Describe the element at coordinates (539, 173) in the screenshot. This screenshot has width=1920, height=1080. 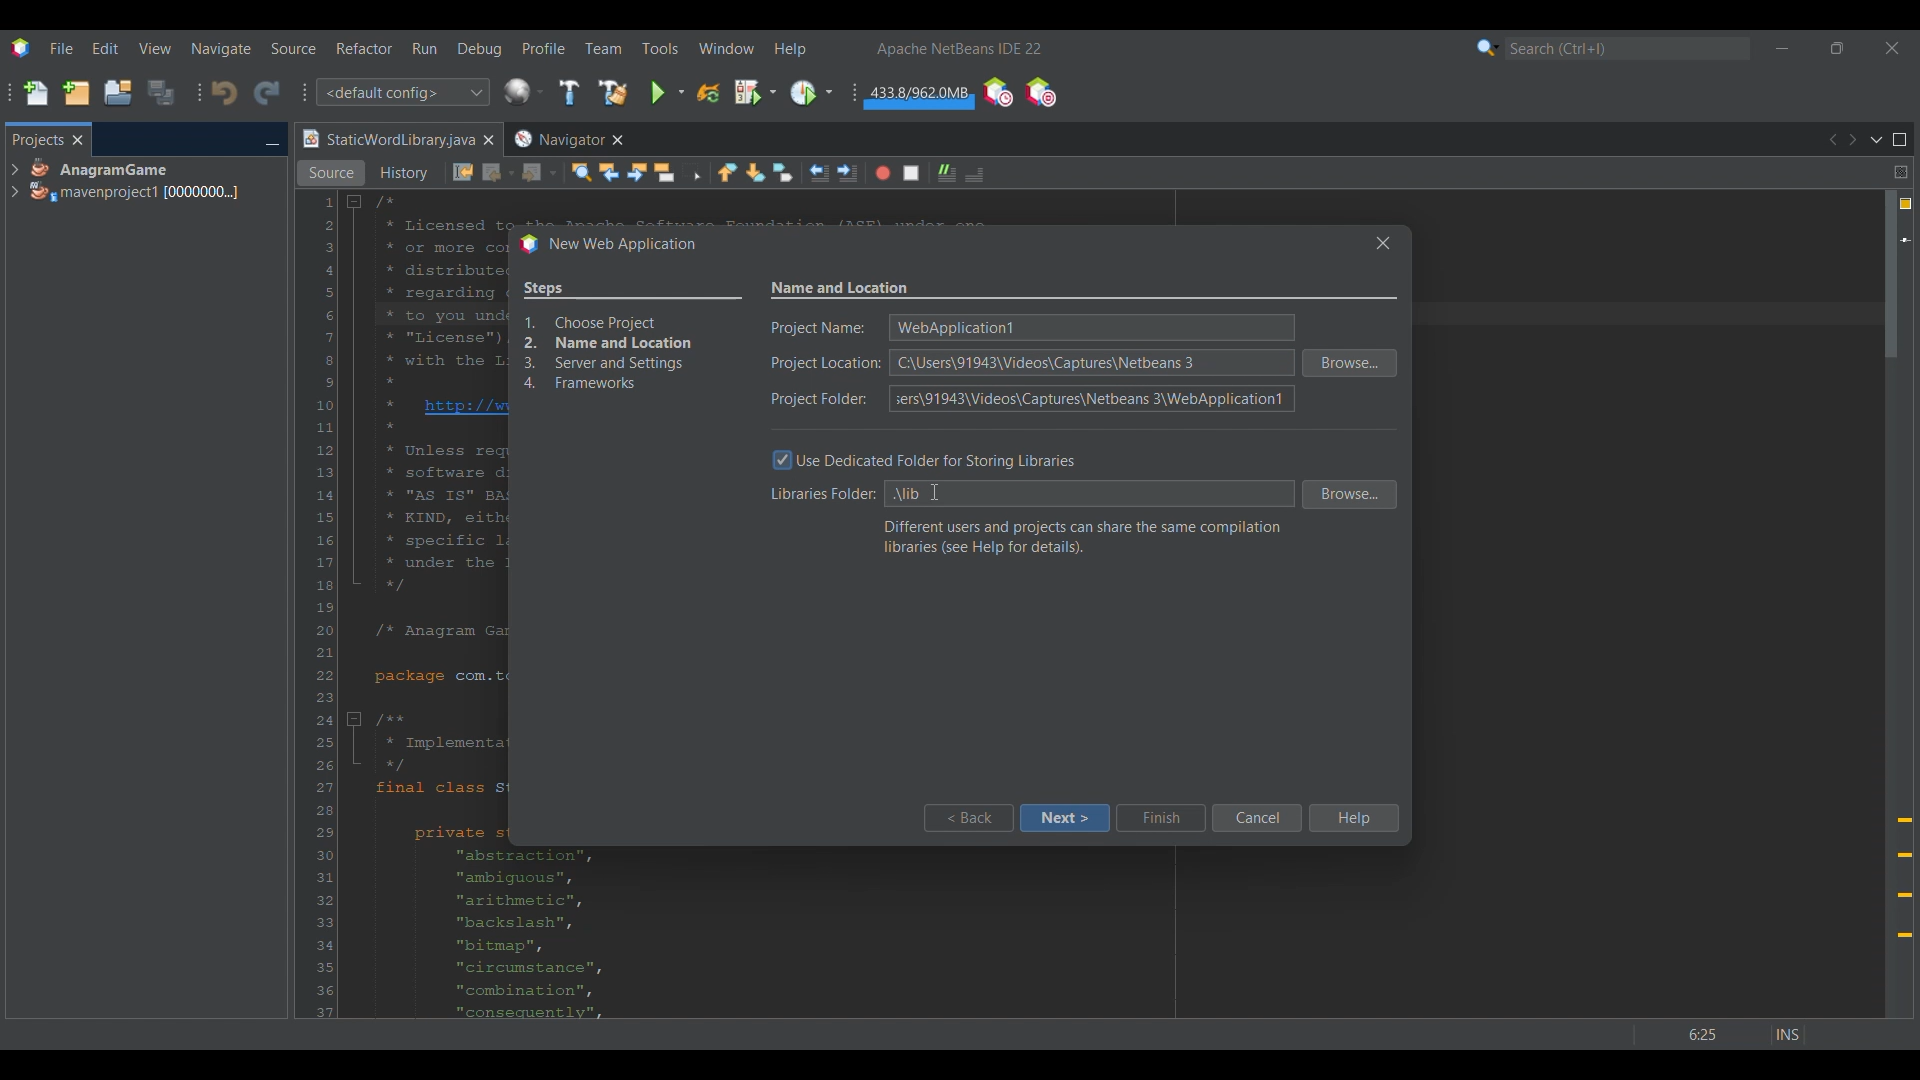
I see `Forward` at that location.